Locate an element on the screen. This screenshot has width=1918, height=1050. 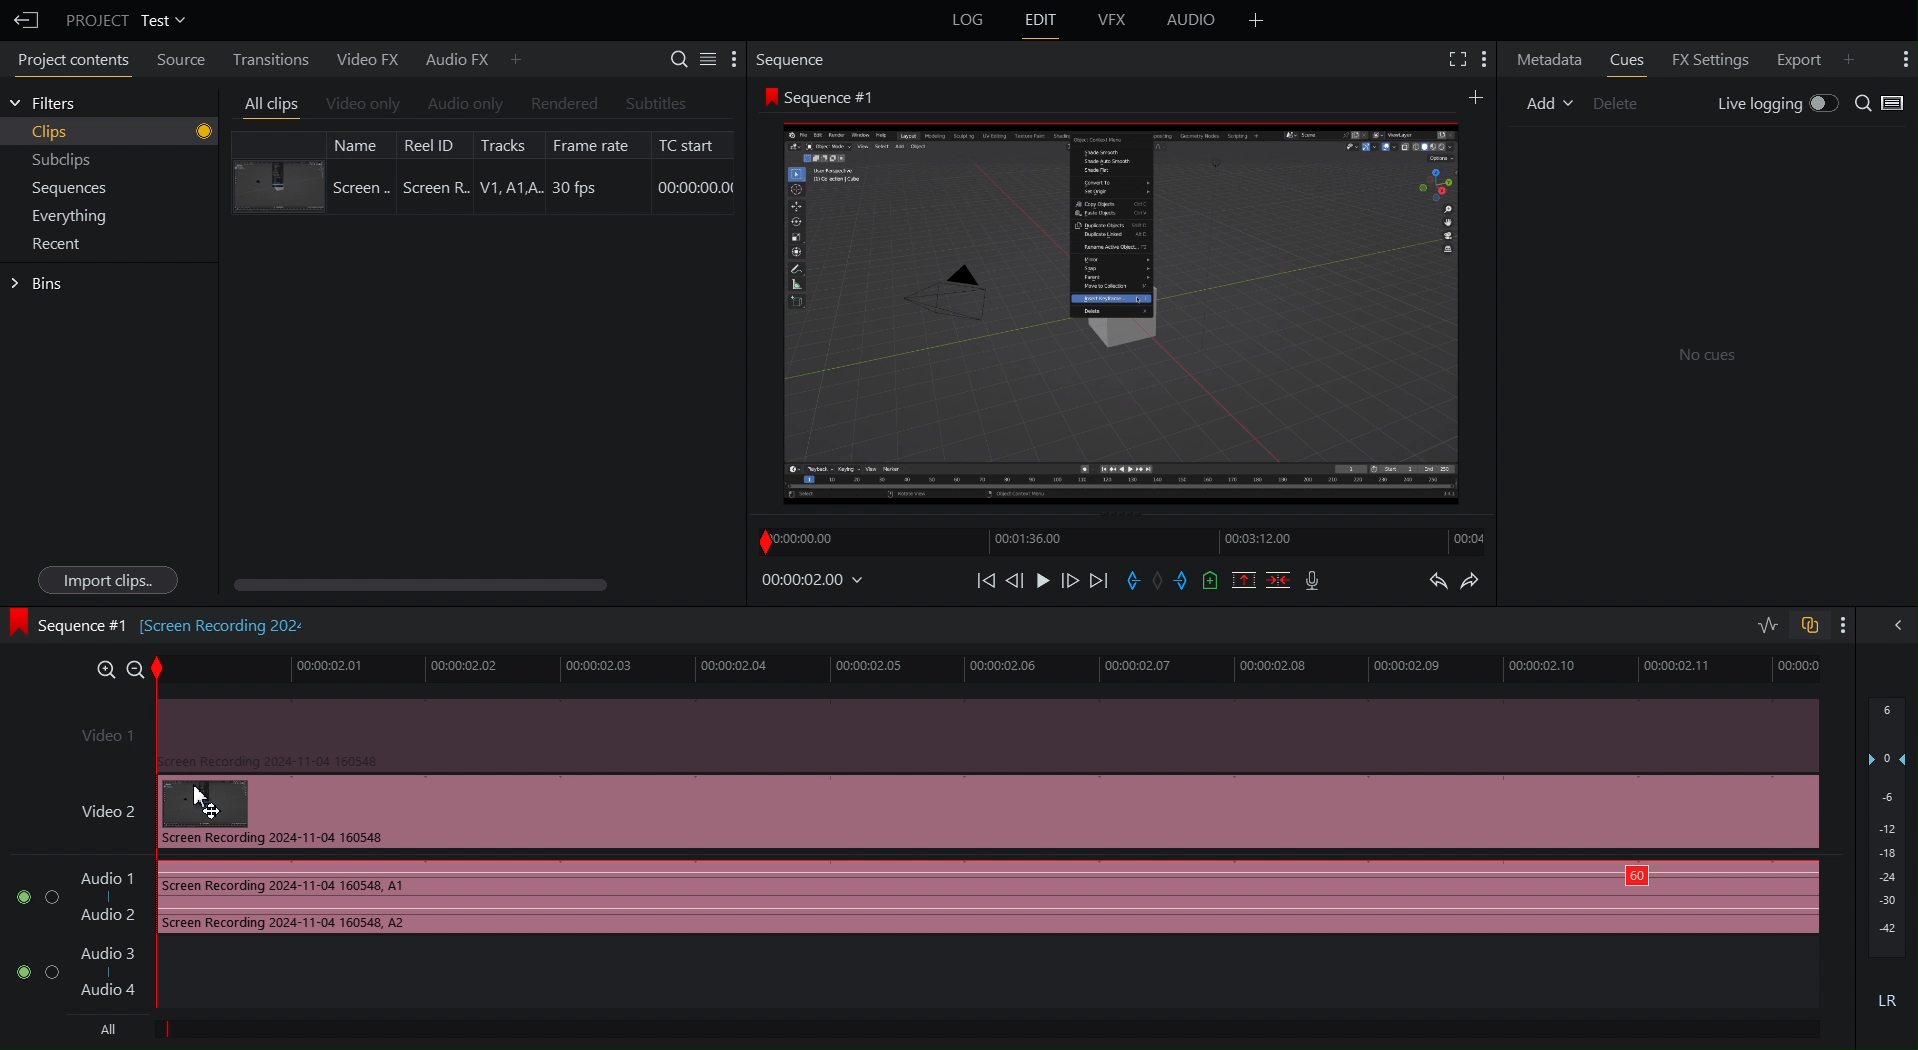
Toggle Audio Editing is located at coordinates (1761, 622).